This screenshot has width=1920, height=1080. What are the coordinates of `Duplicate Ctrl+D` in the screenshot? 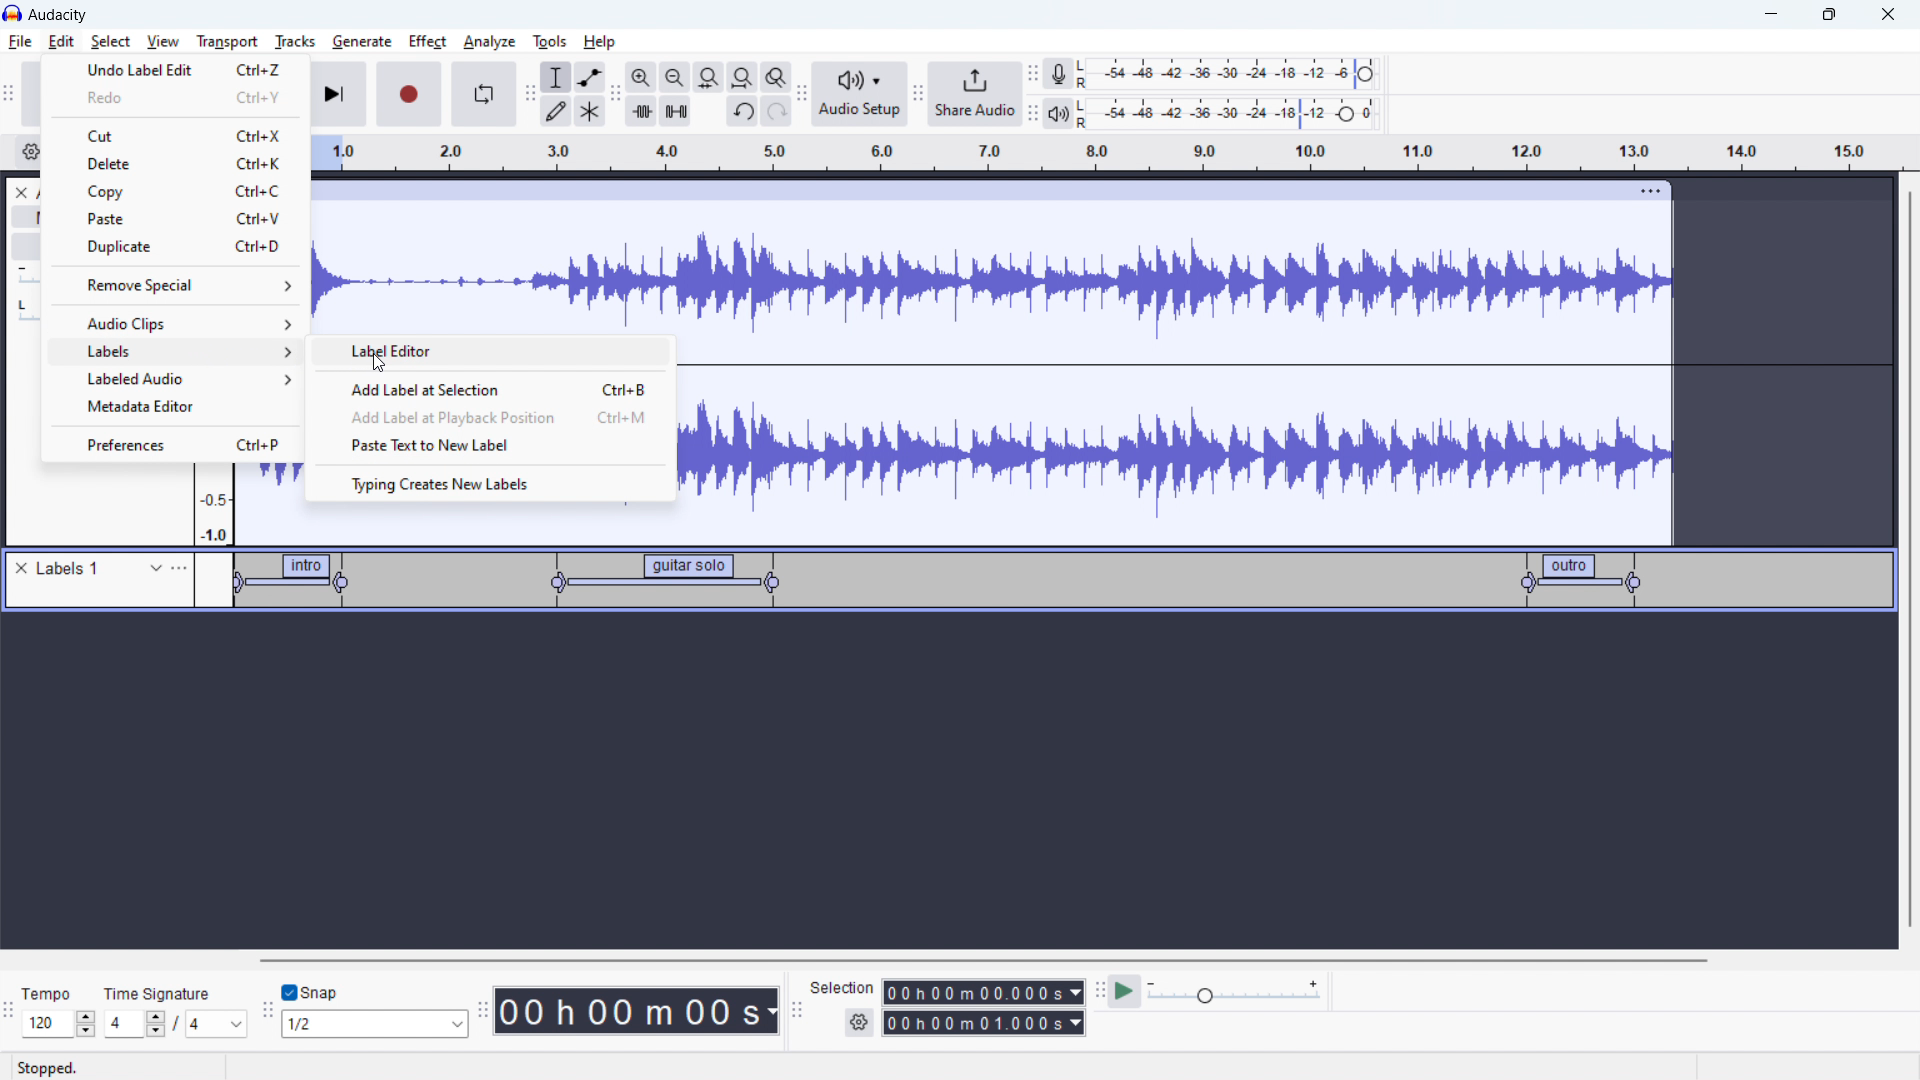 It's located at (187, 250).